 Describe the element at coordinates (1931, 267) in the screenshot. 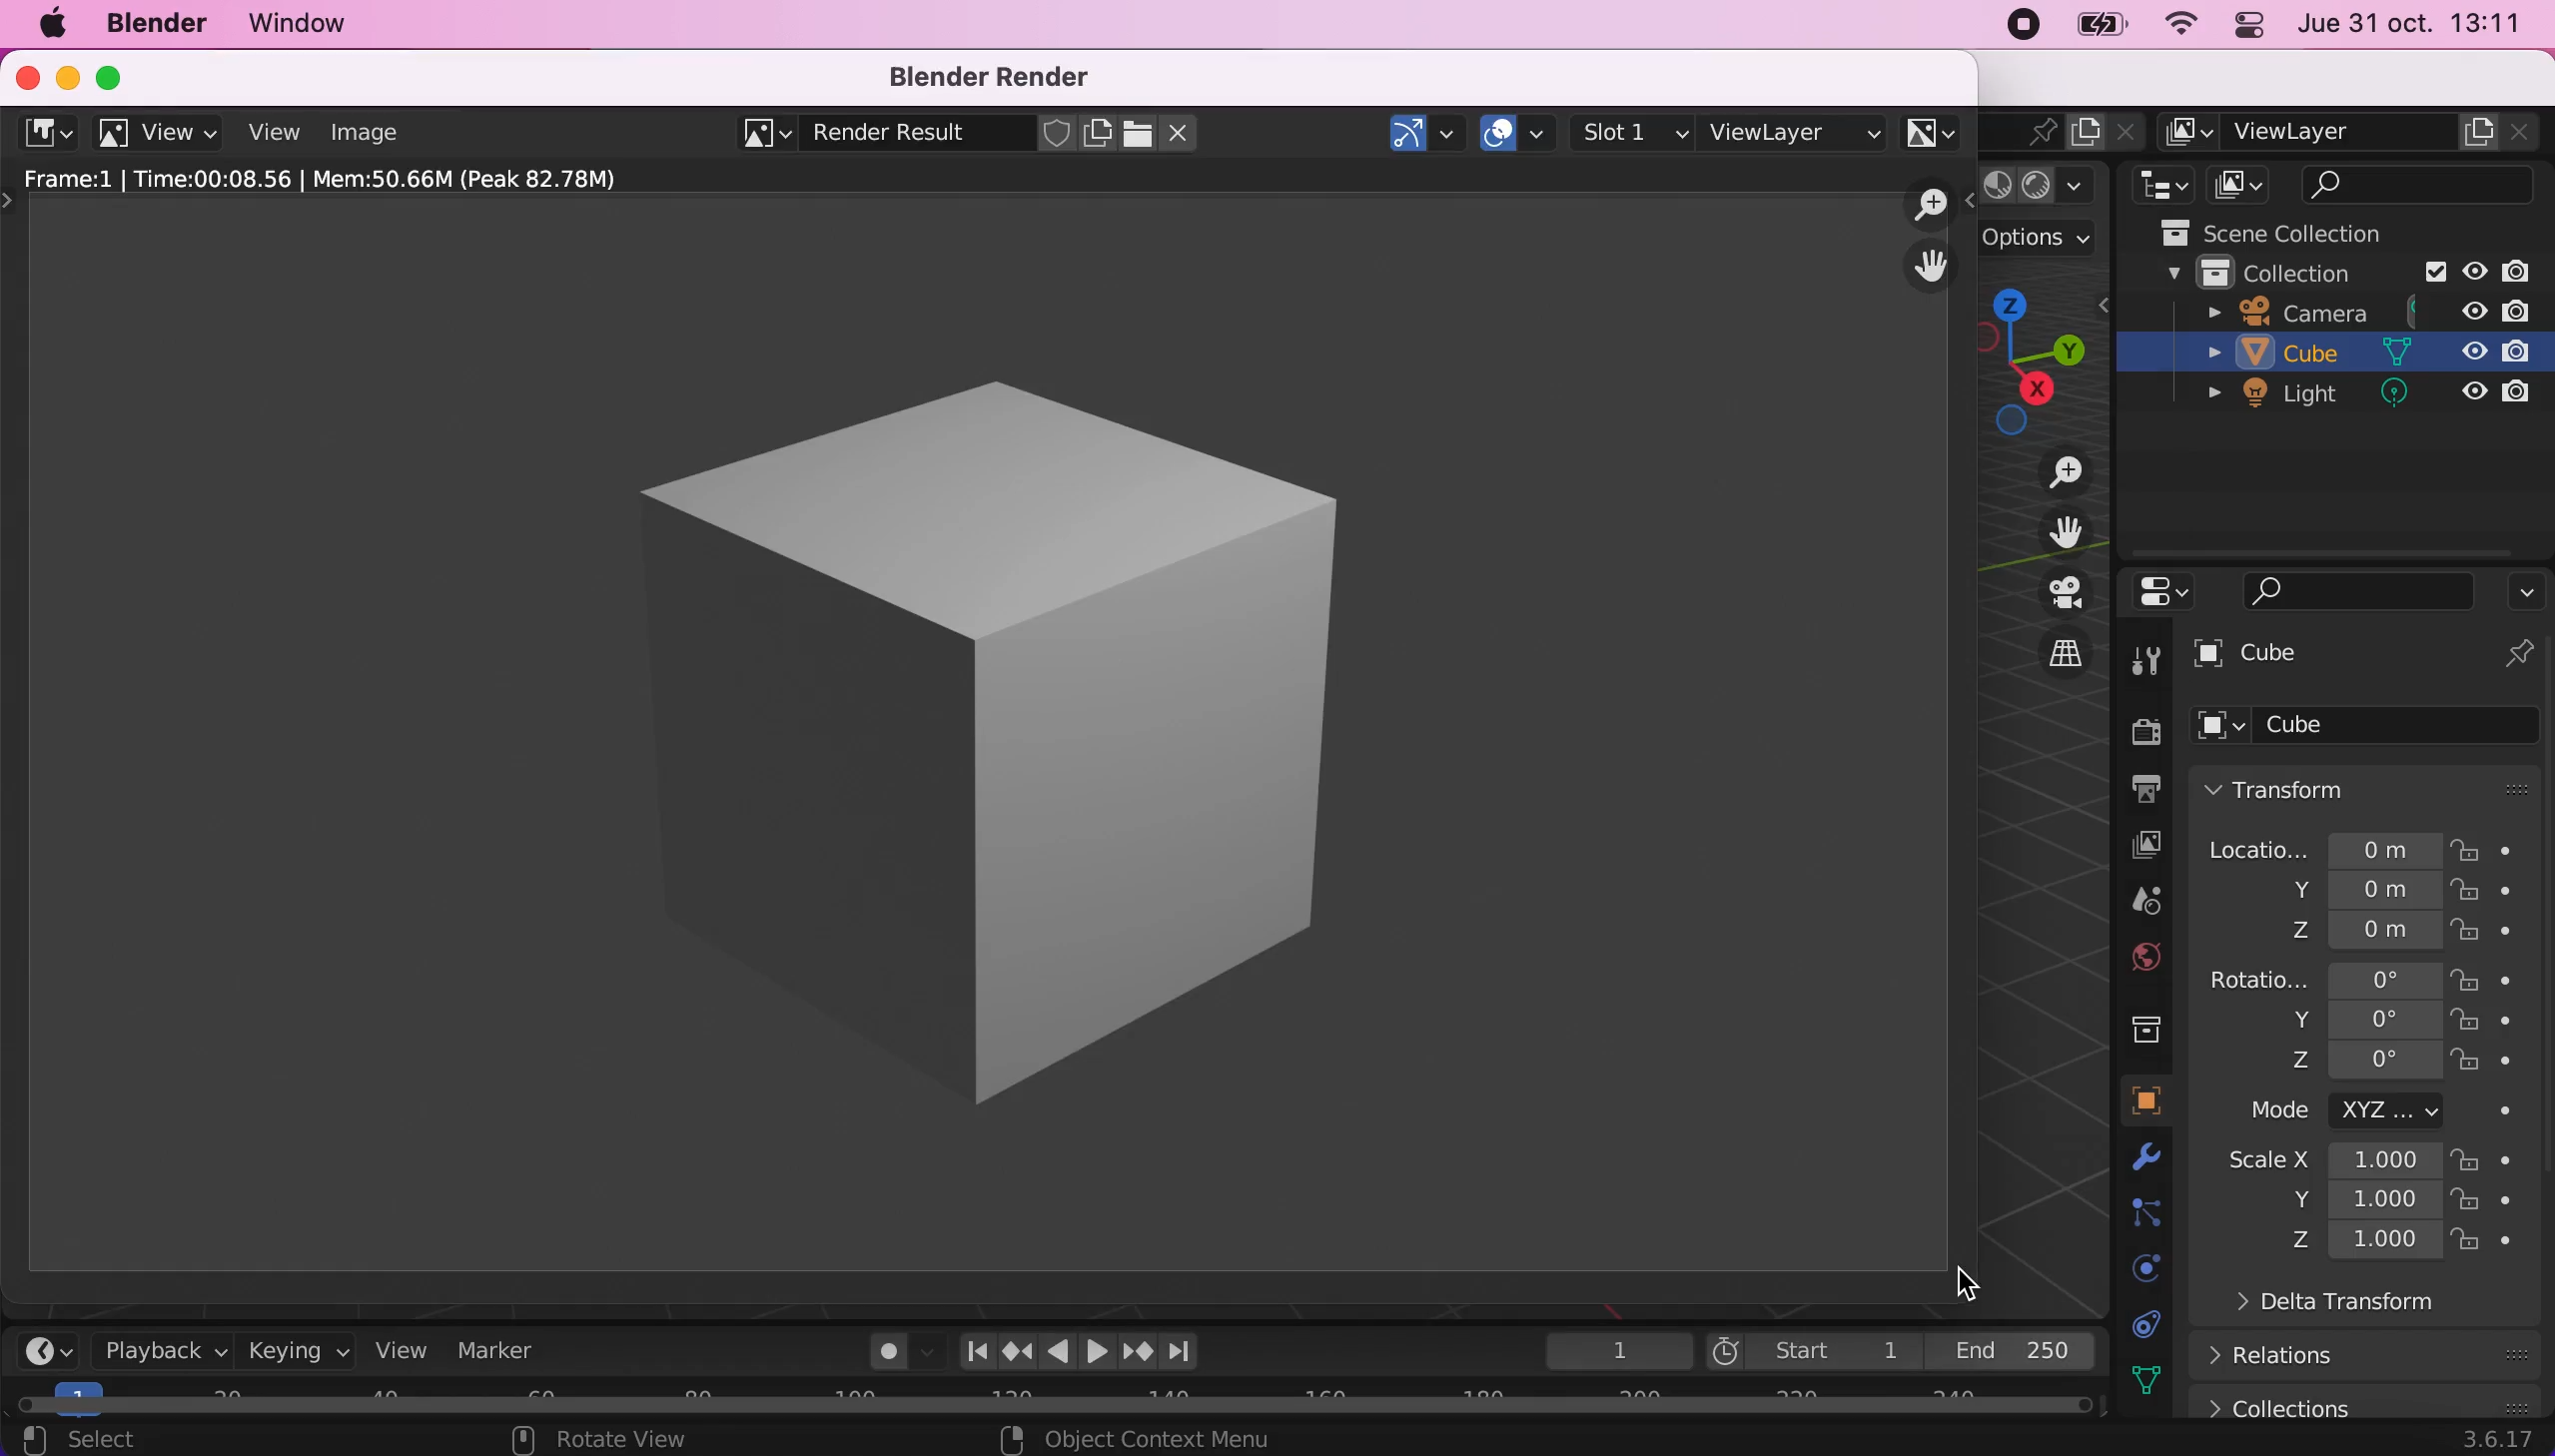

I see `move the view` at that location.